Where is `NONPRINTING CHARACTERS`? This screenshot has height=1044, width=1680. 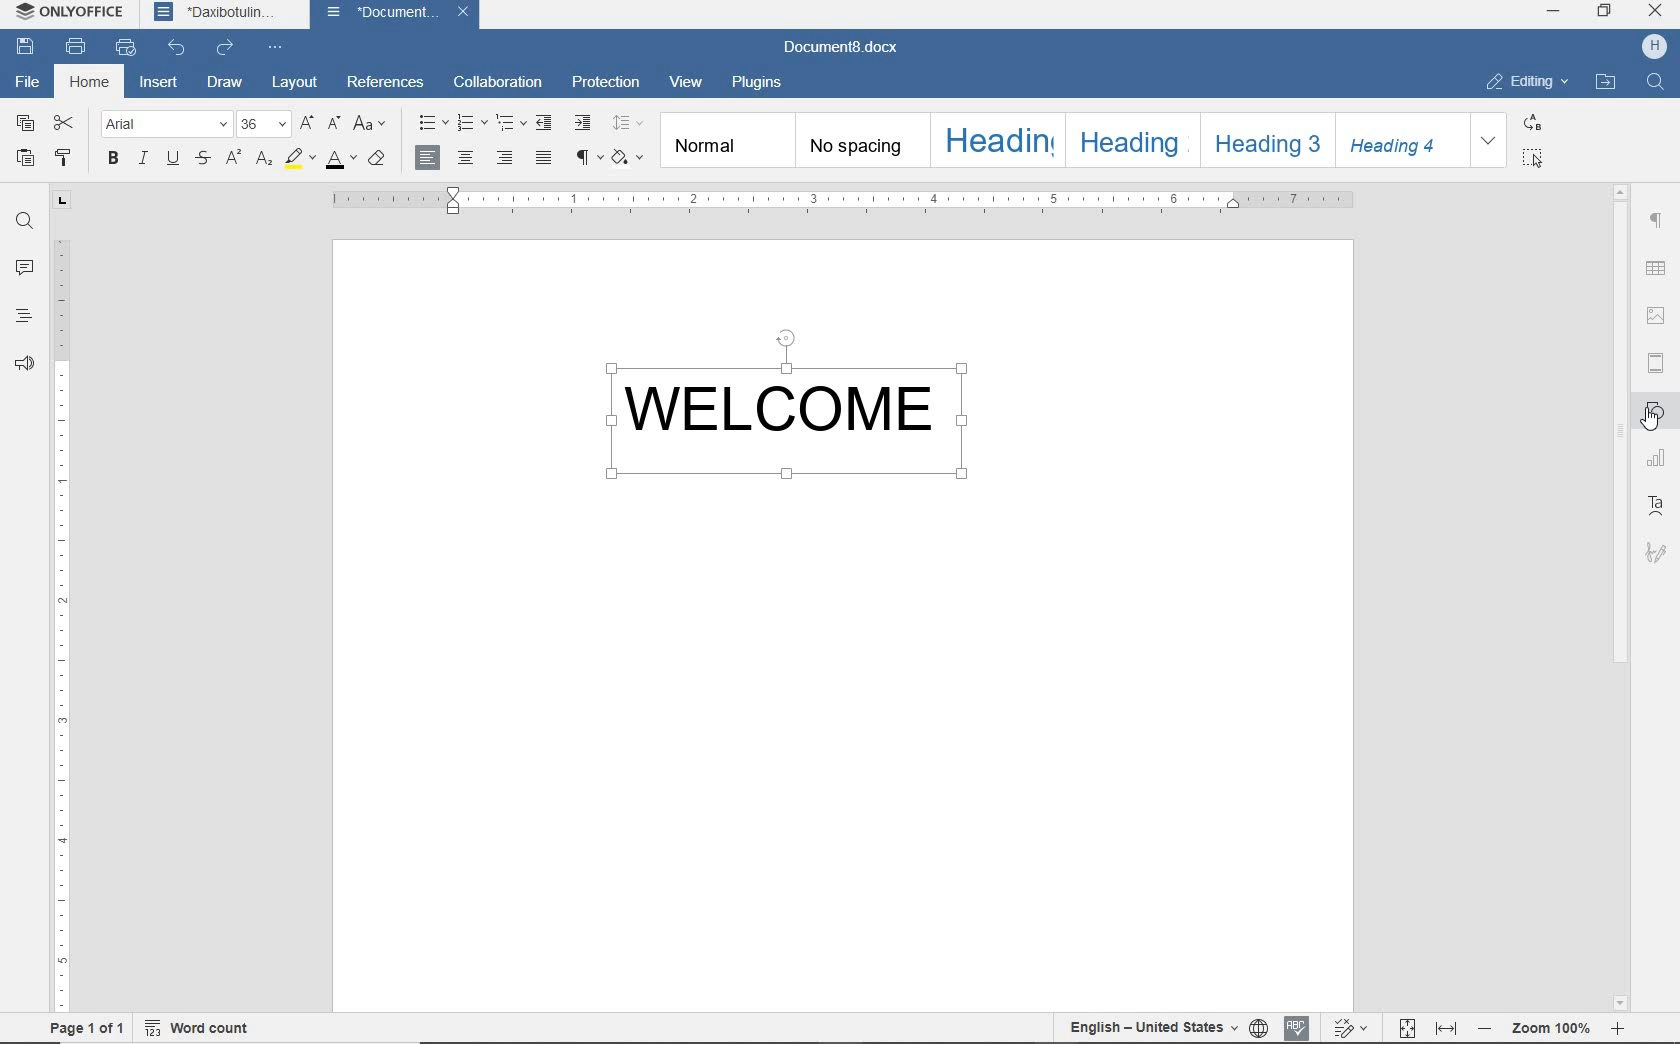
NONPRINTING CHARACTERS is located at coordinates (586, 157).